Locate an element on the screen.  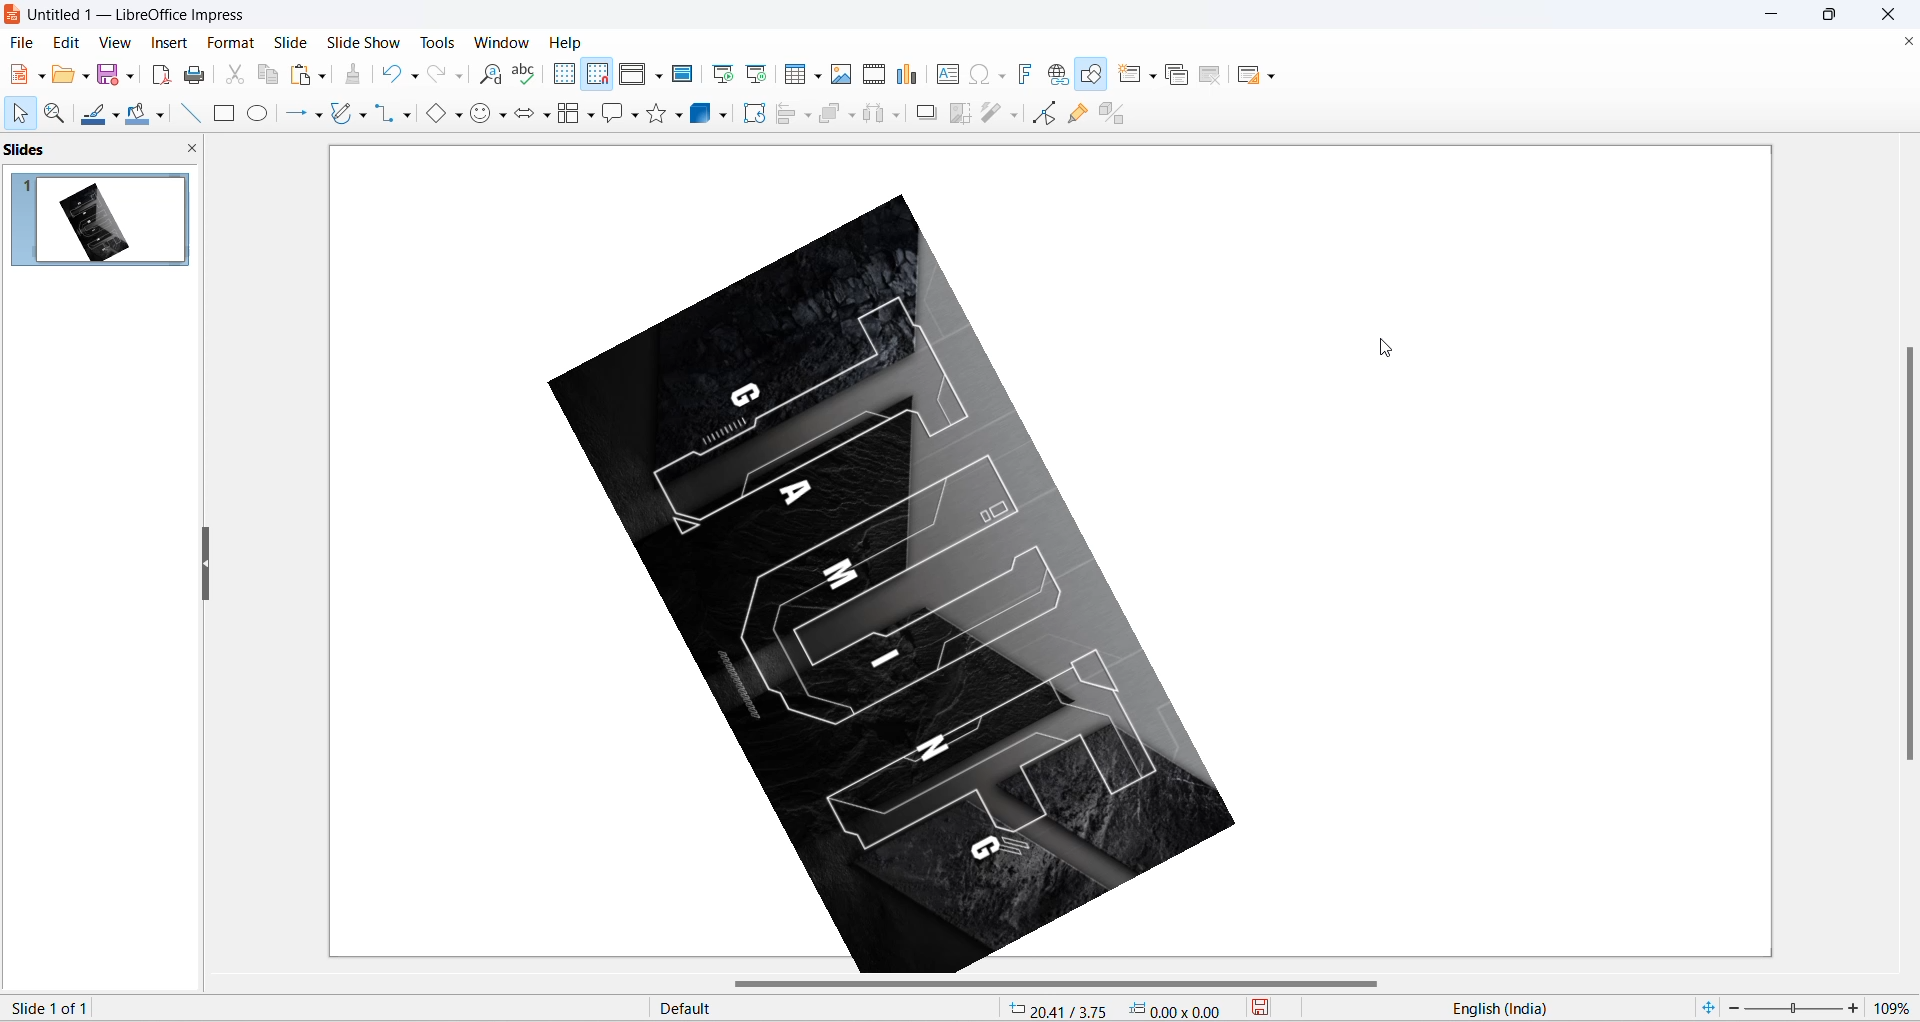
insert images is located at coordinates (842, 74).